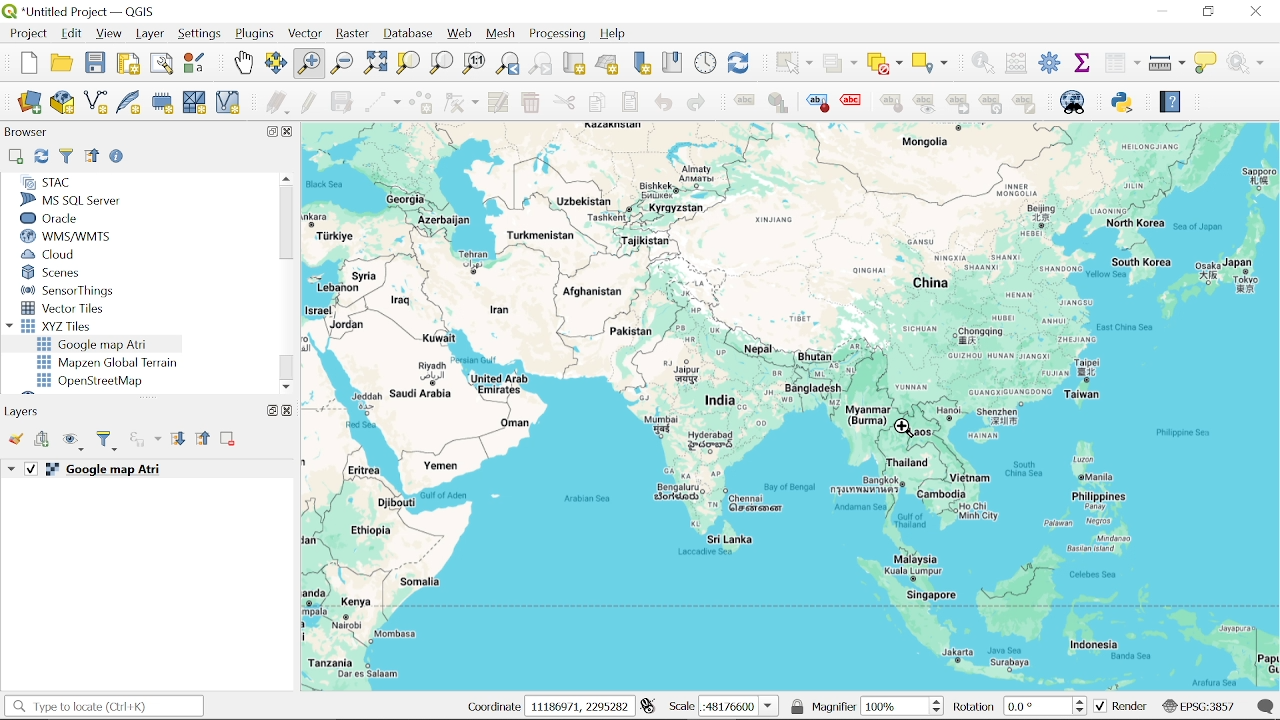 This screenshot has width=1280, height=720. Describe the element at coordinates (895, 706) in the screenshot. I see `Magnifier` at that location.